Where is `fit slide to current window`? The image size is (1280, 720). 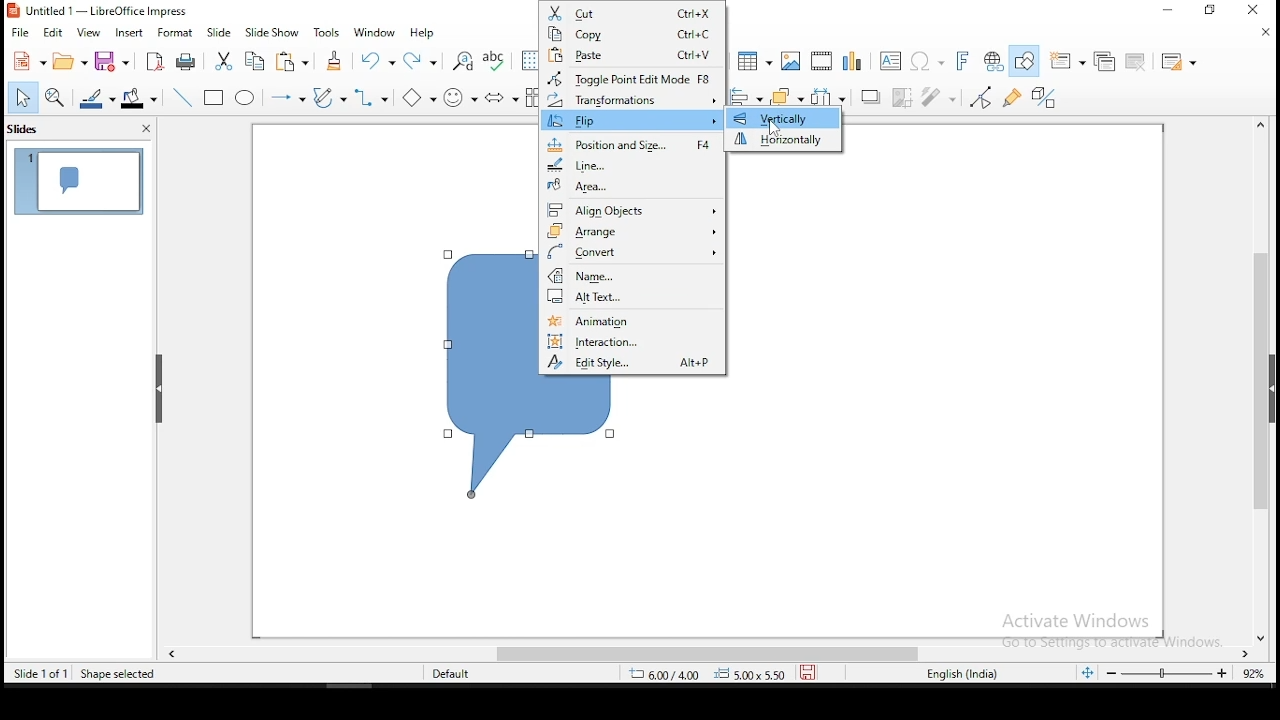 fit slide to current window is located at coordinates (1087, 673).